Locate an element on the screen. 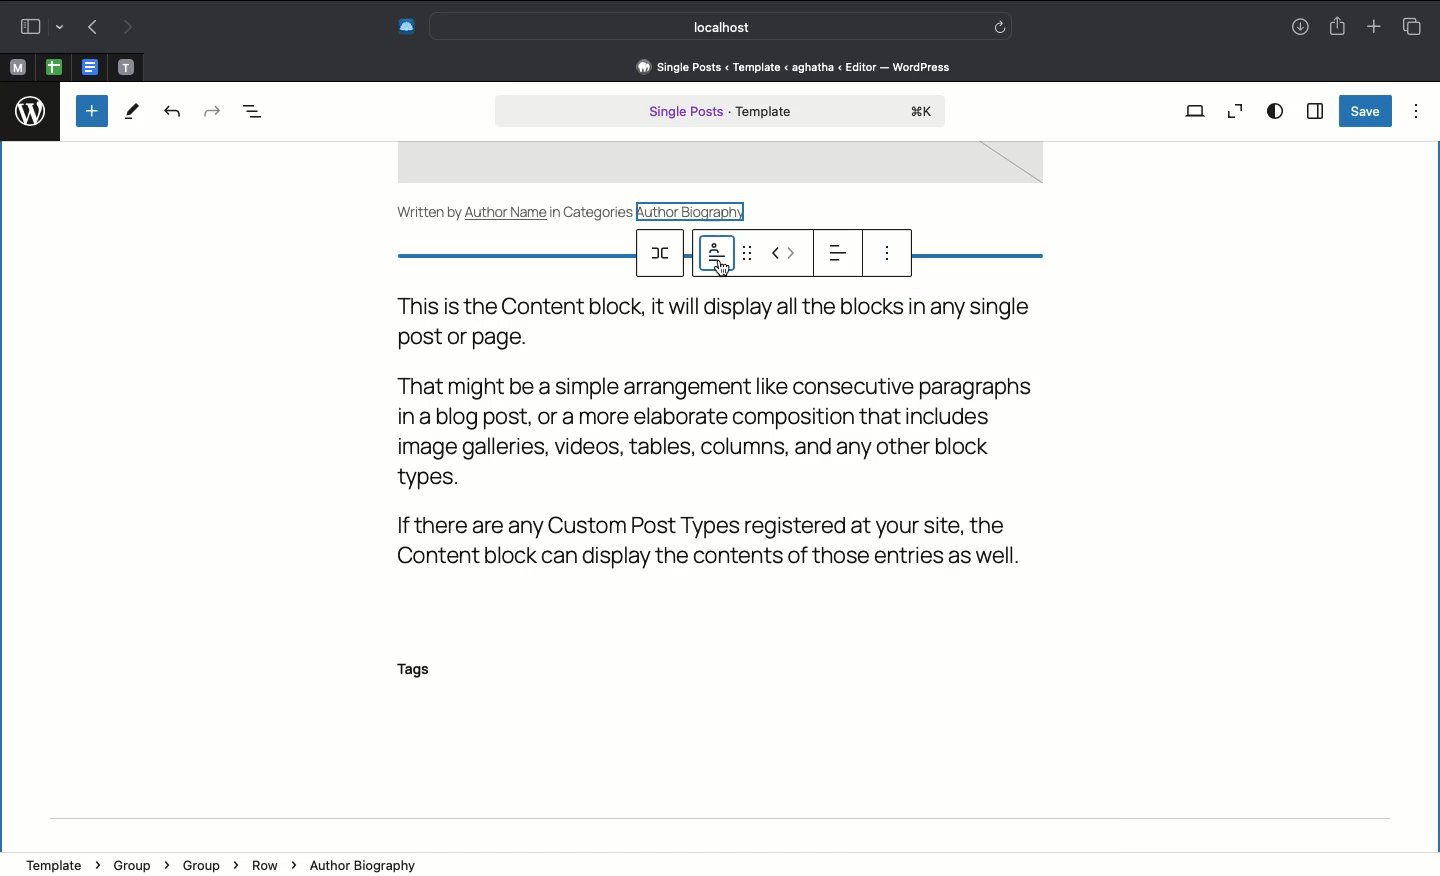 The image size is (1440, 876). Left aligned  is located at coordinates (835, 252).